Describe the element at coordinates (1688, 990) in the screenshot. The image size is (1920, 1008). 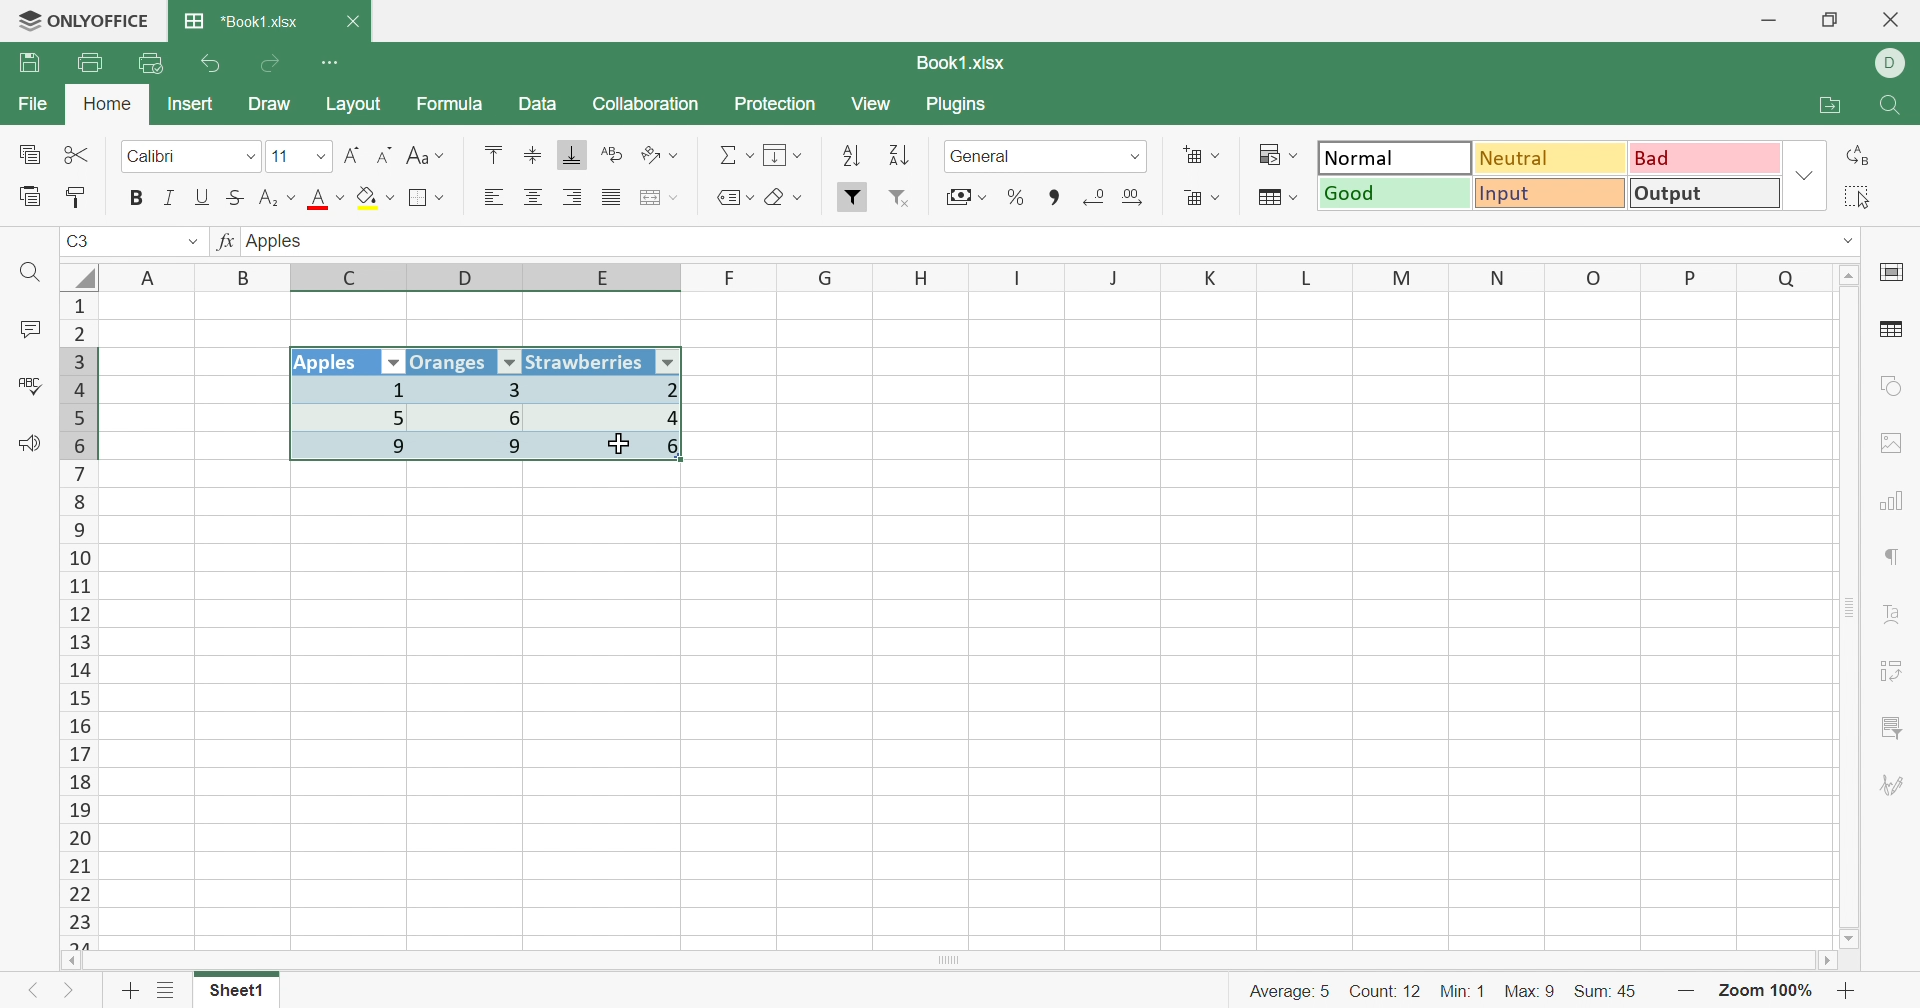
I see `Zoom out` at that location.